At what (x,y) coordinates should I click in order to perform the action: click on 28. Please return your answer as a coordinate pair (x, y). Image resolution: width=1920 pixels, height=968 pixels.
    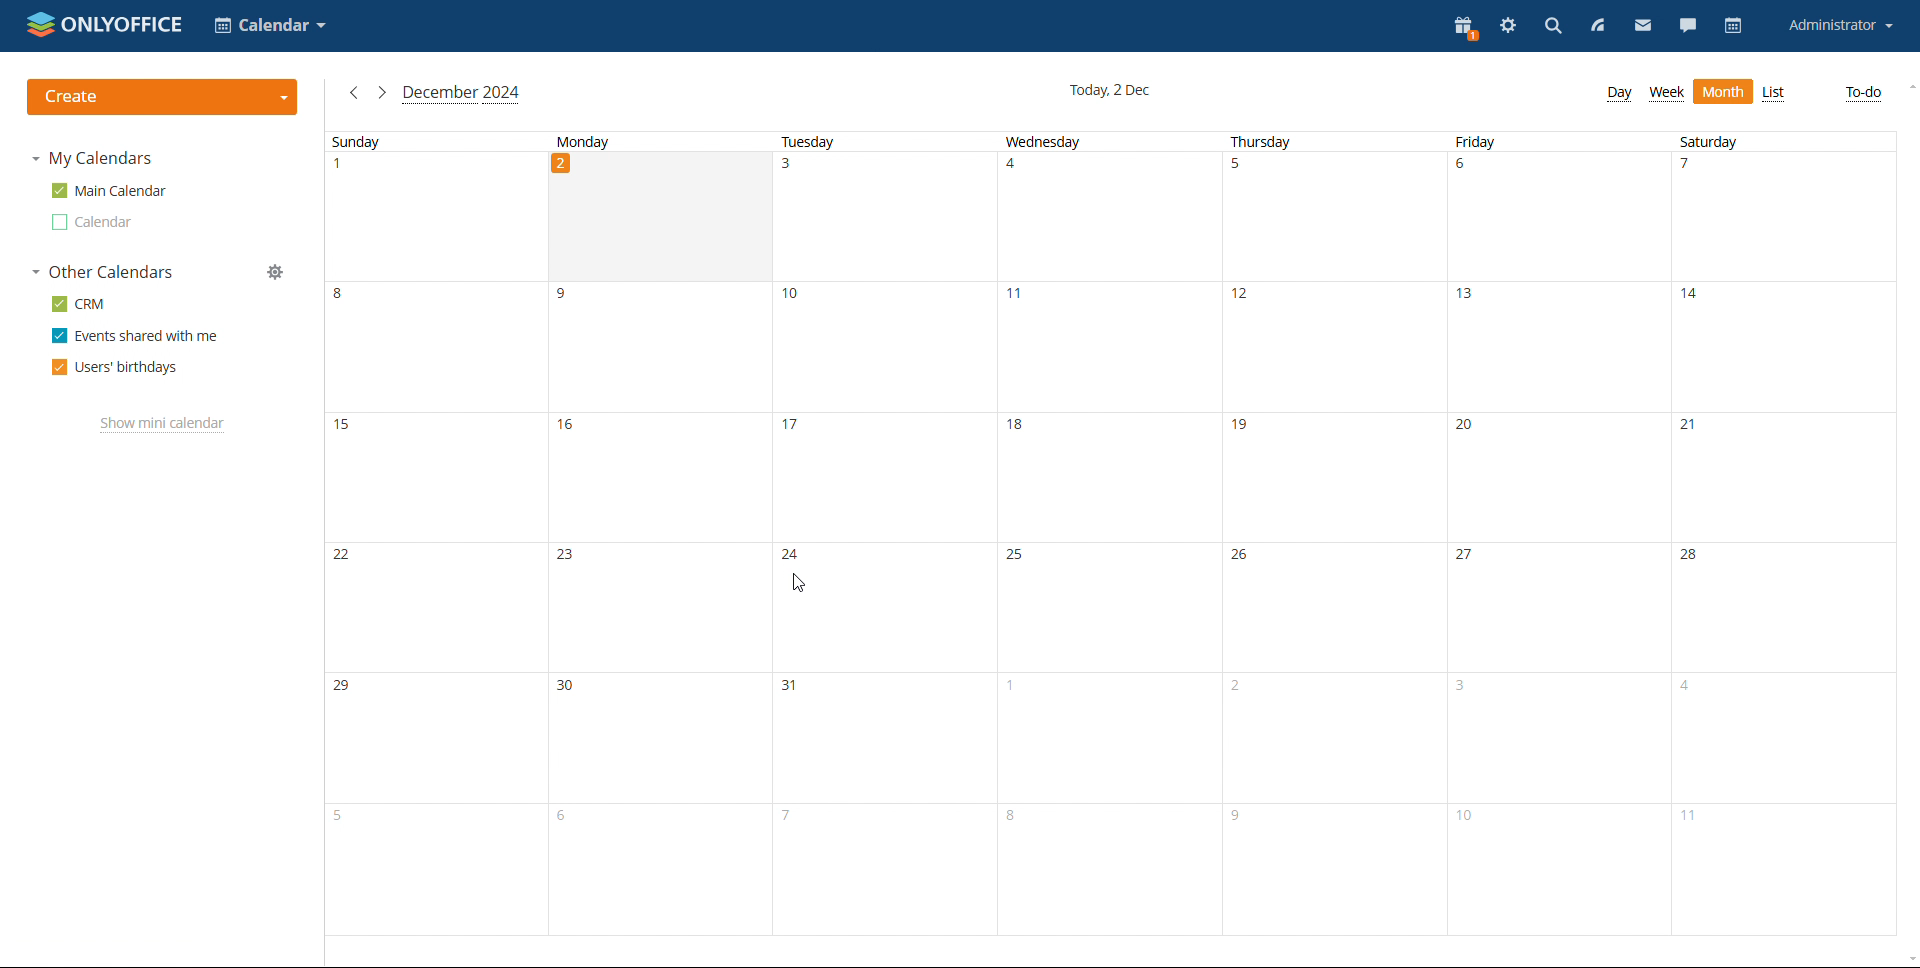
    Looking at the image, I should click on (1694, 557).